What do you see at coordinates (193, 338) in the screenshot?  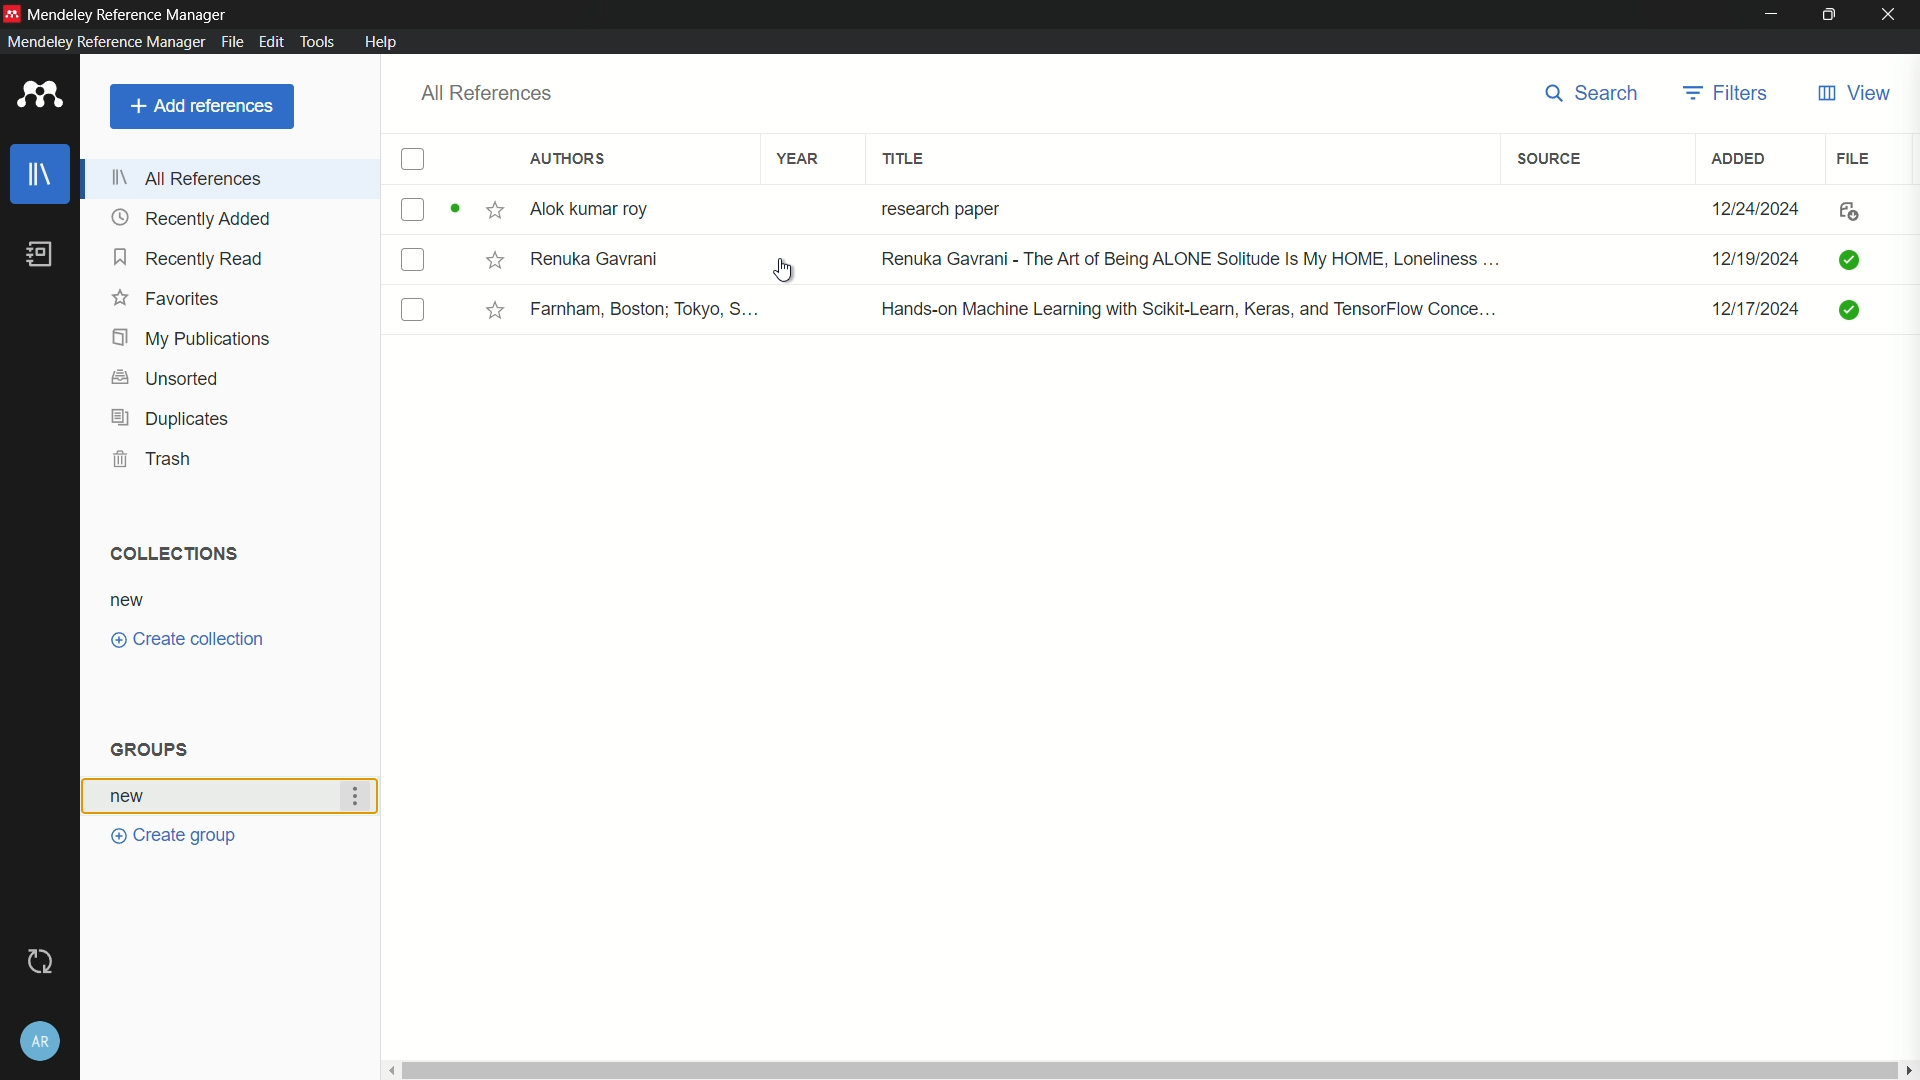 I see `my publications` at bounding box center [193, 338].